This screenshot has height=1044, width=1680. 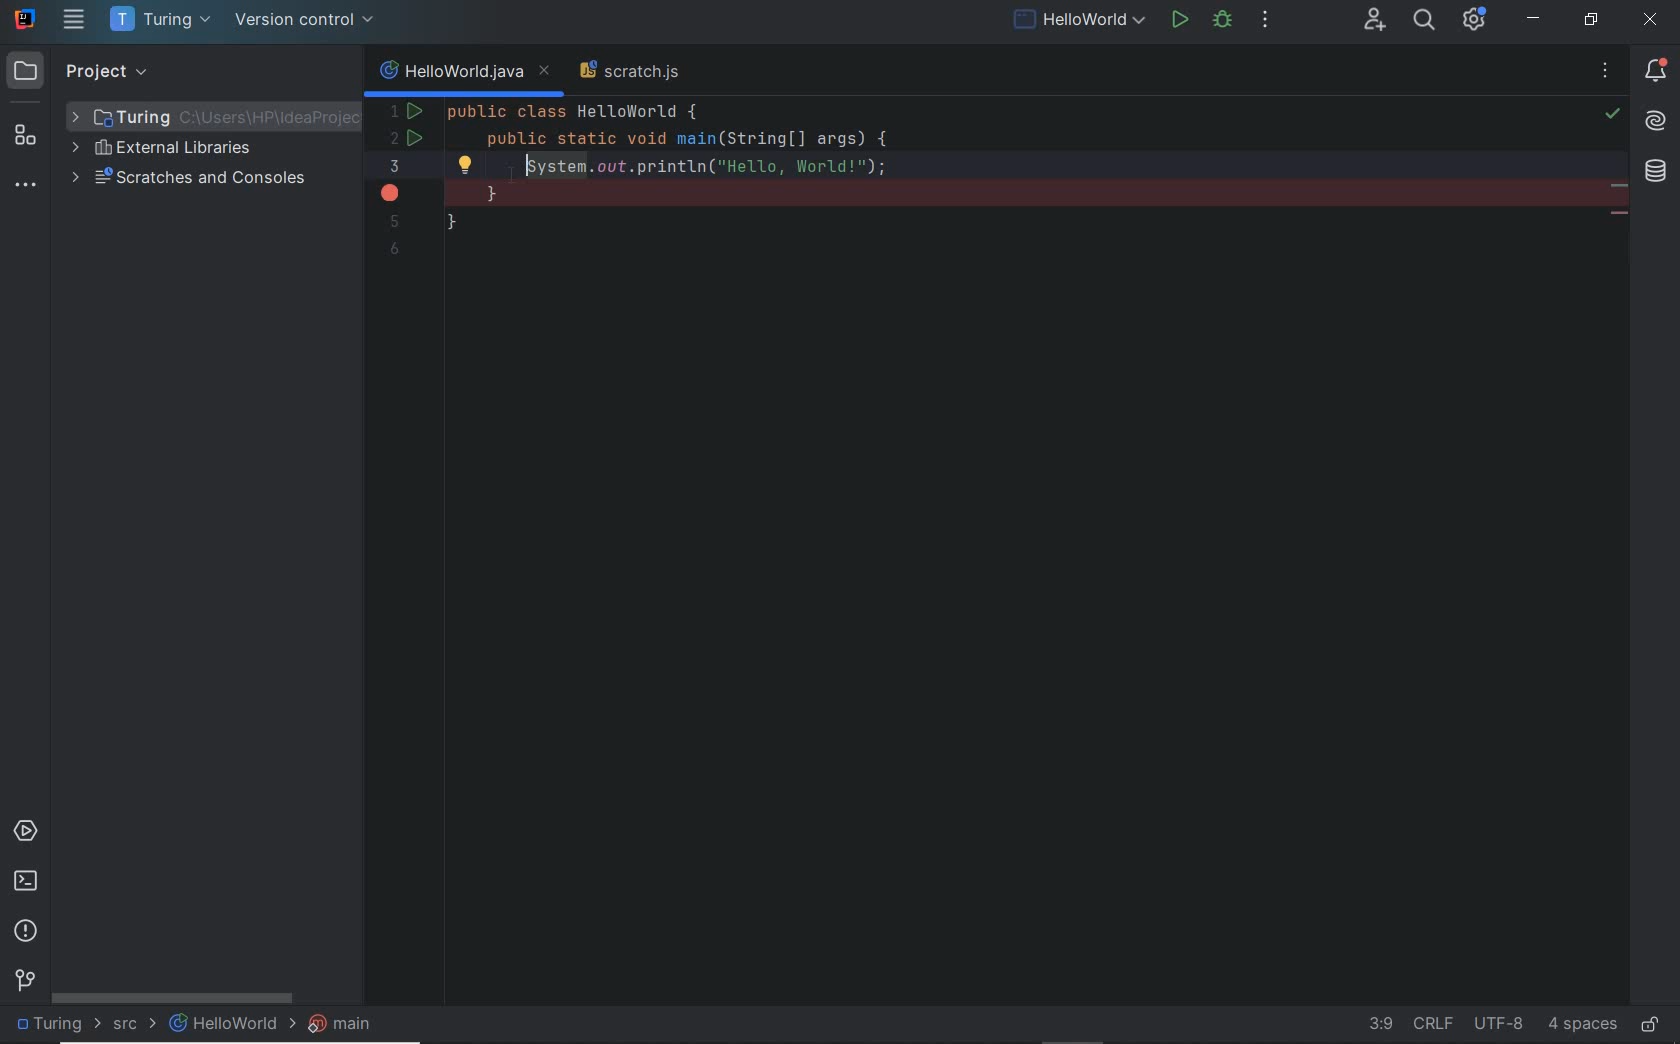 I want to click on scrollbar, so click(x=184, y=1000).